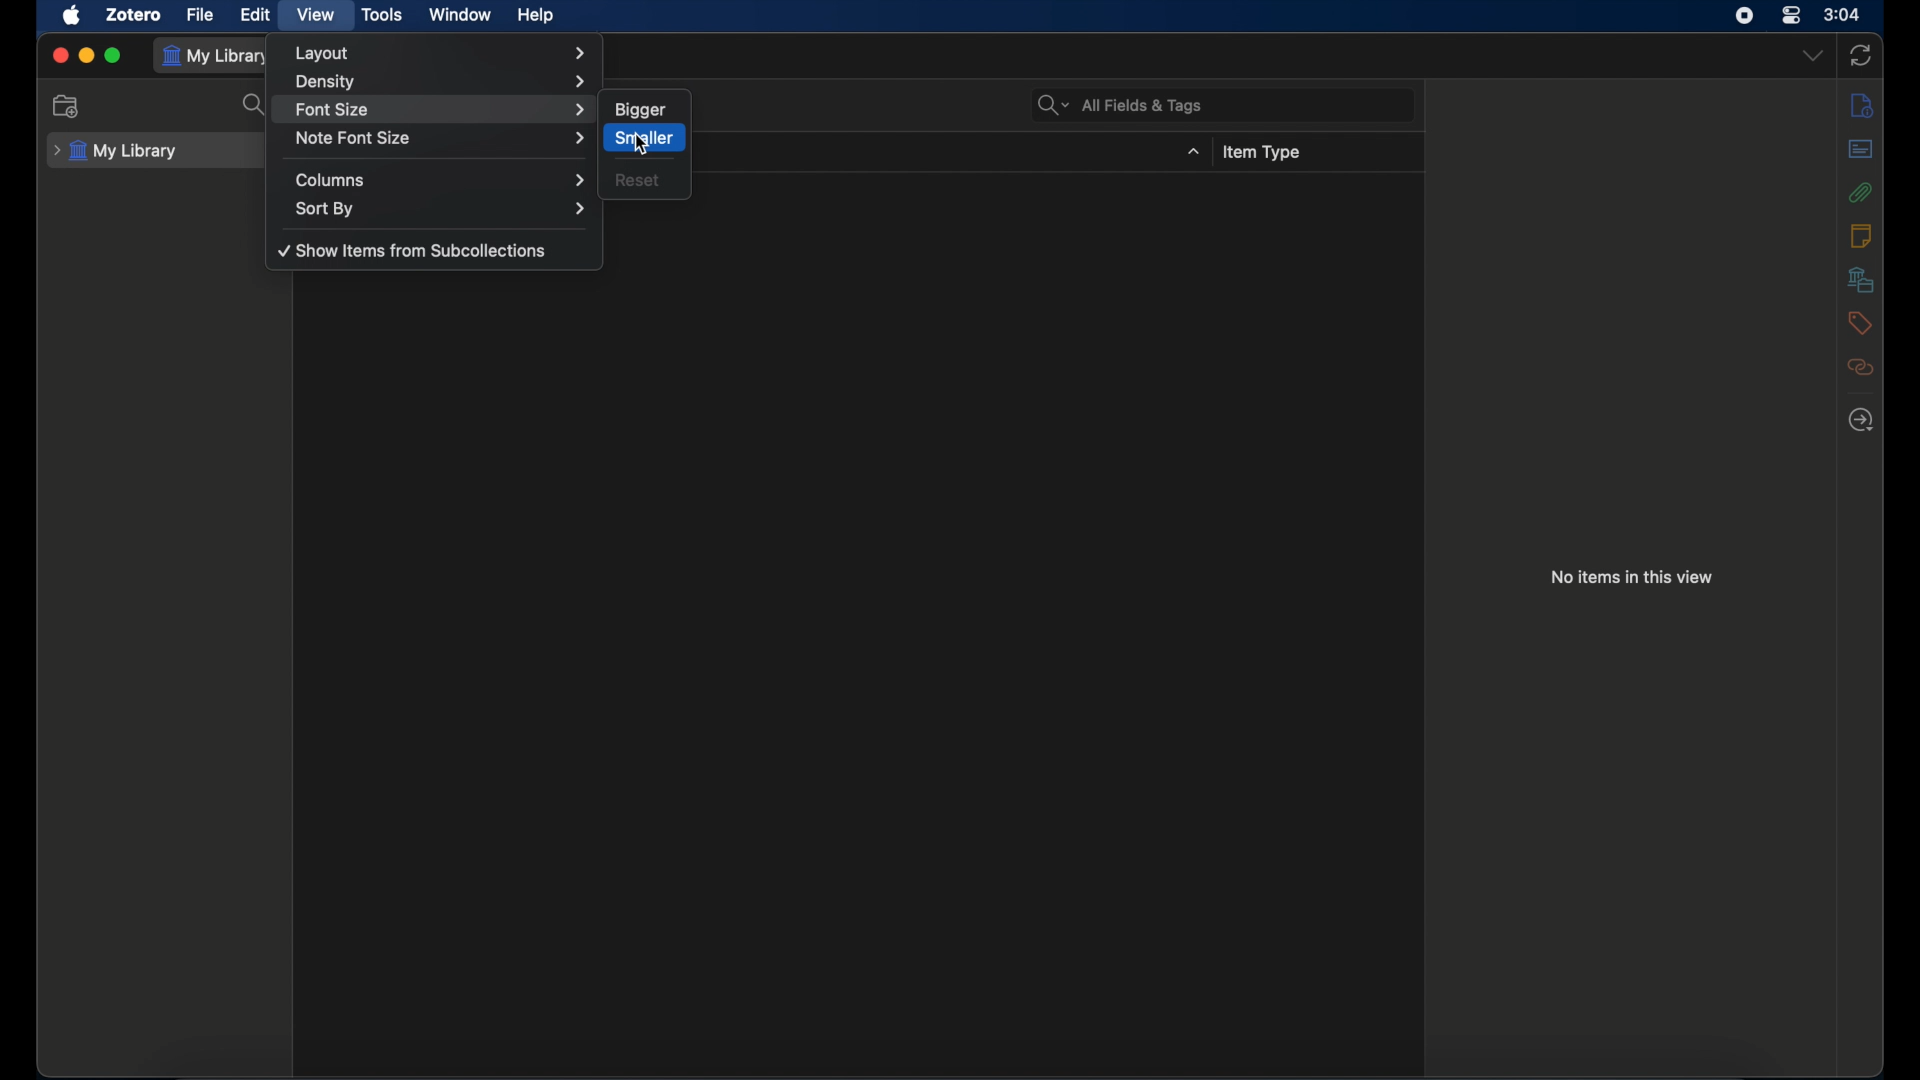  I want to click on sync, so click(1861, 55).